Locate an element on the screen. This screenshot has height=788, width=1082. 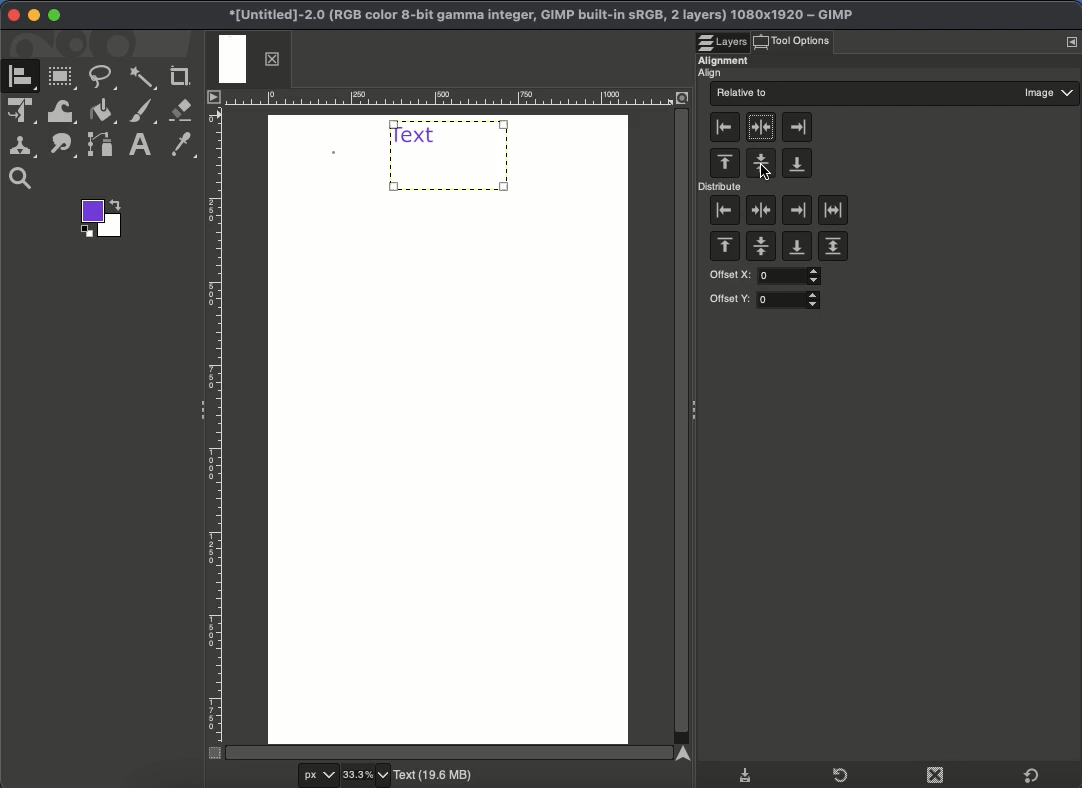
Save tool presets is located at coordinates (747, 773).